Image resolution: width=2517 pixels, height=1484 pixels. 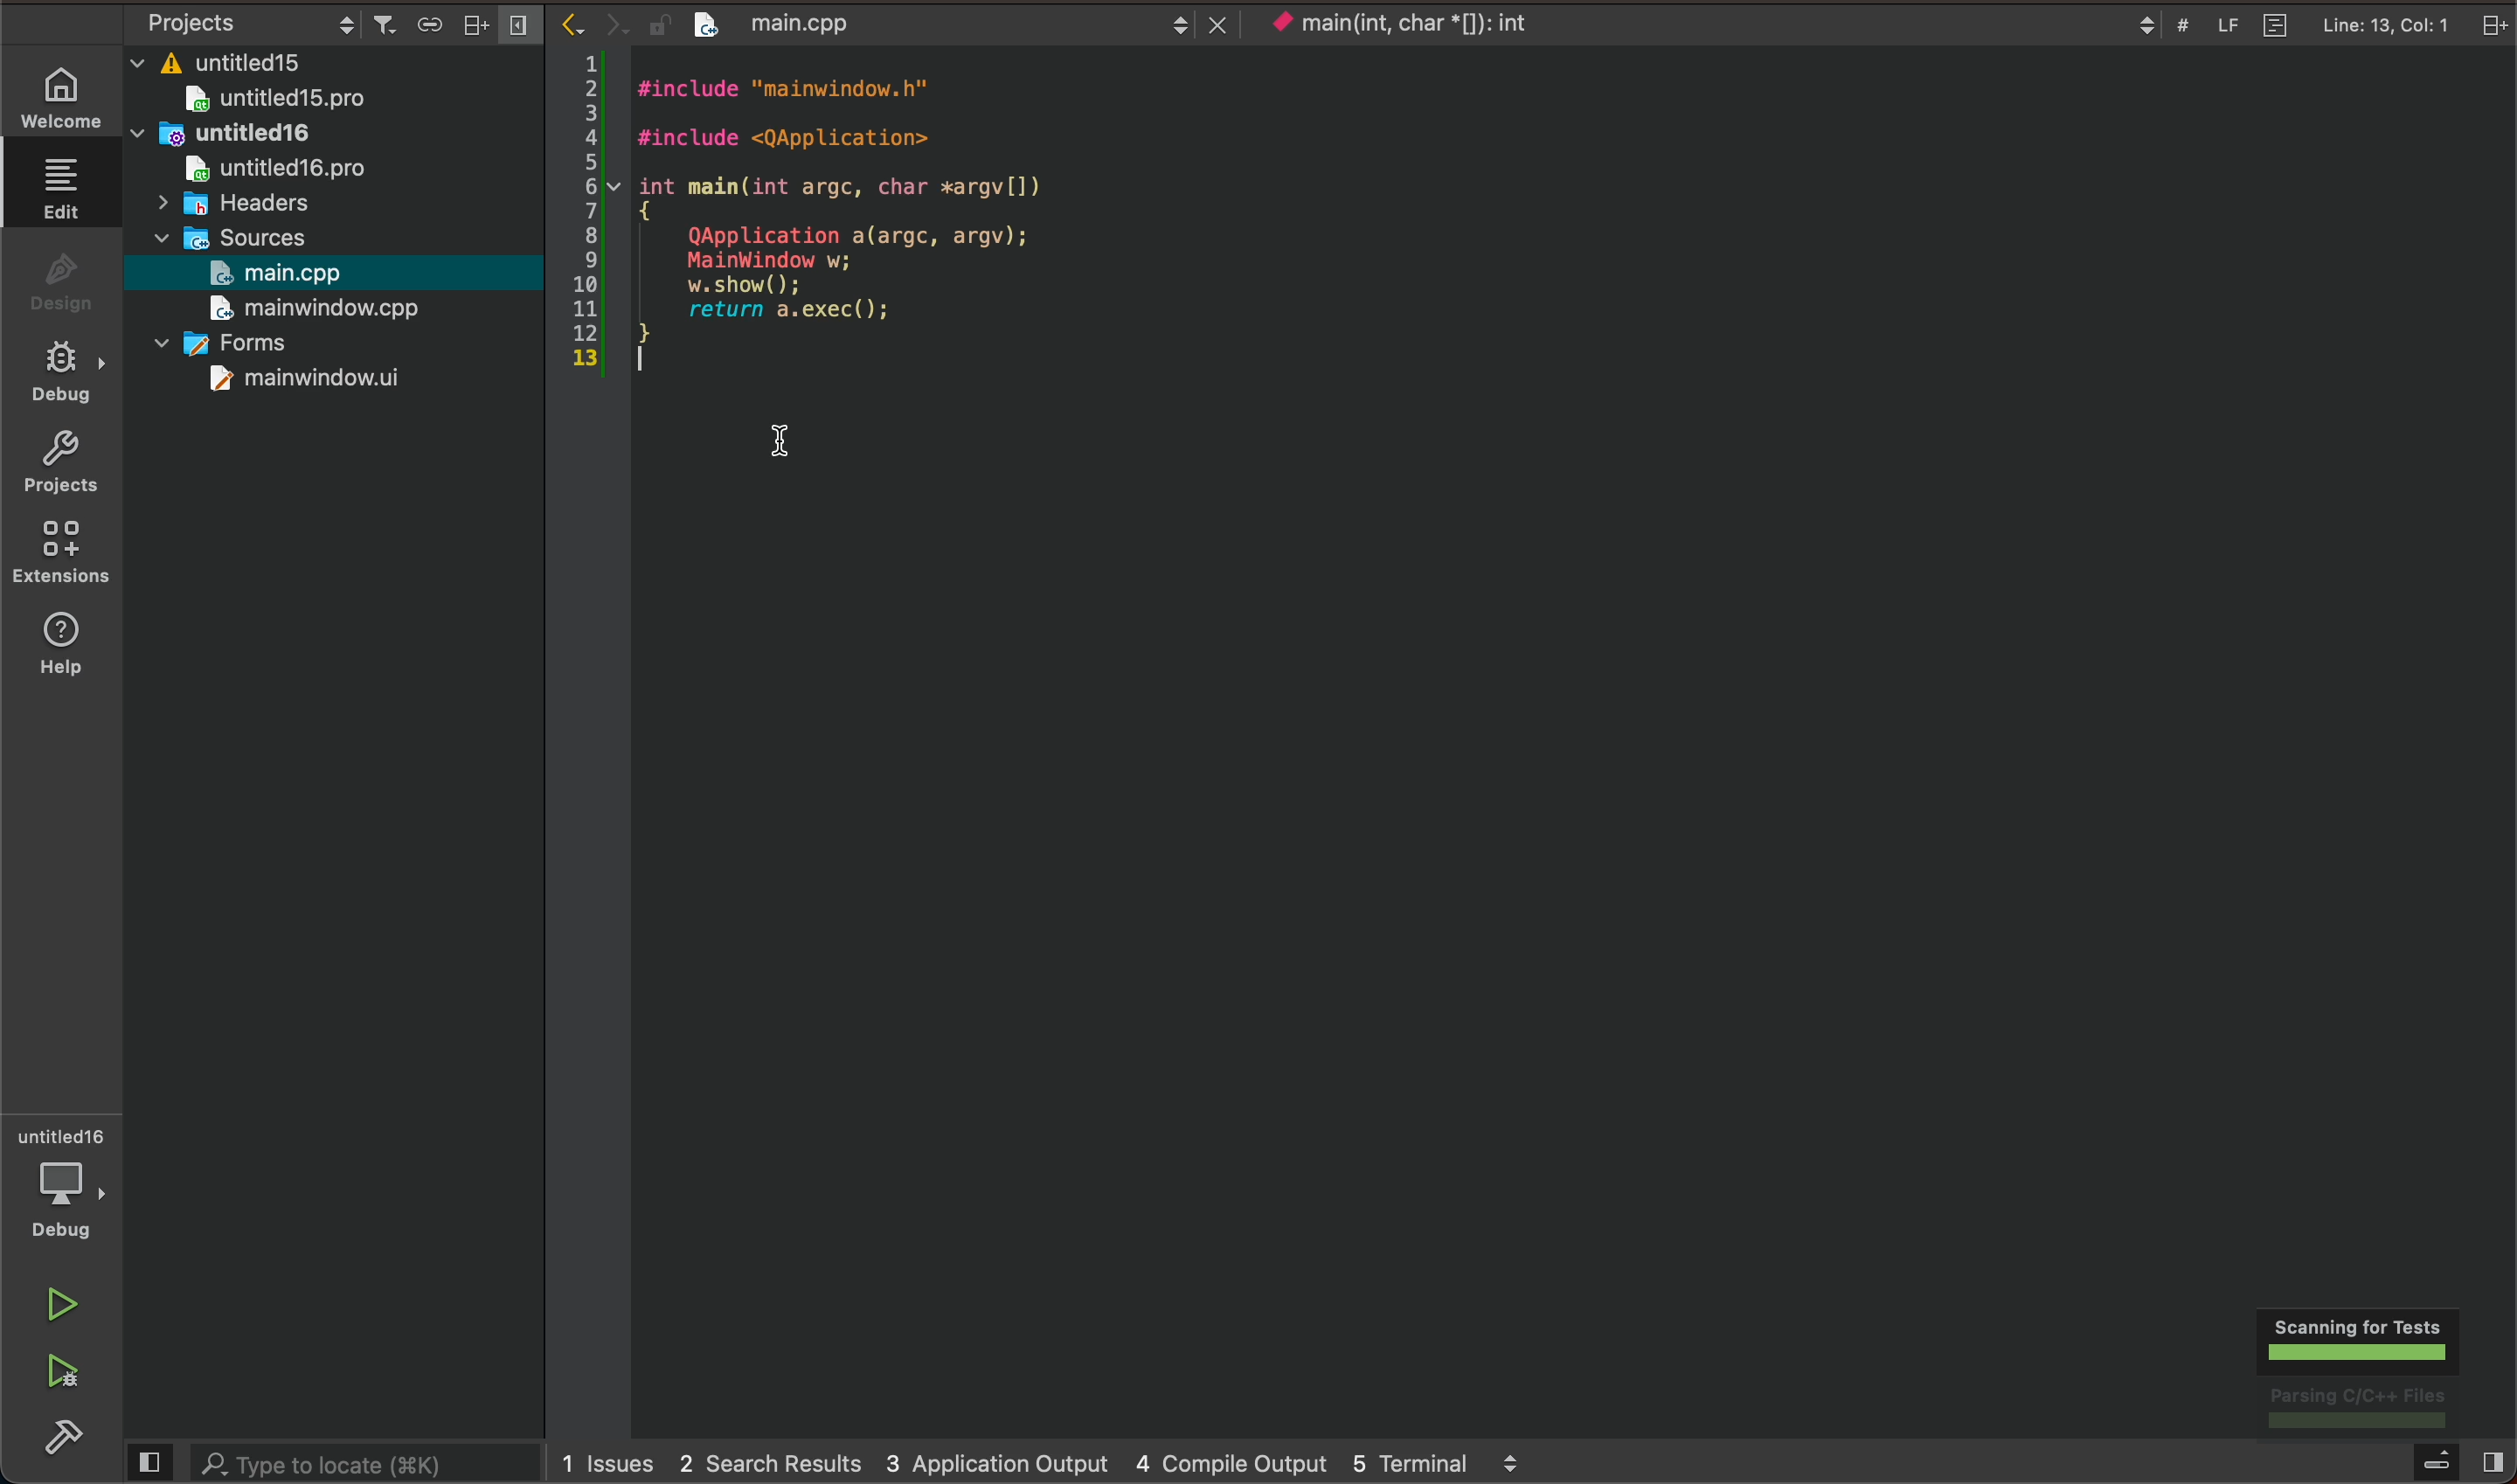 I want to click on sources, so click(x=237, y=239).